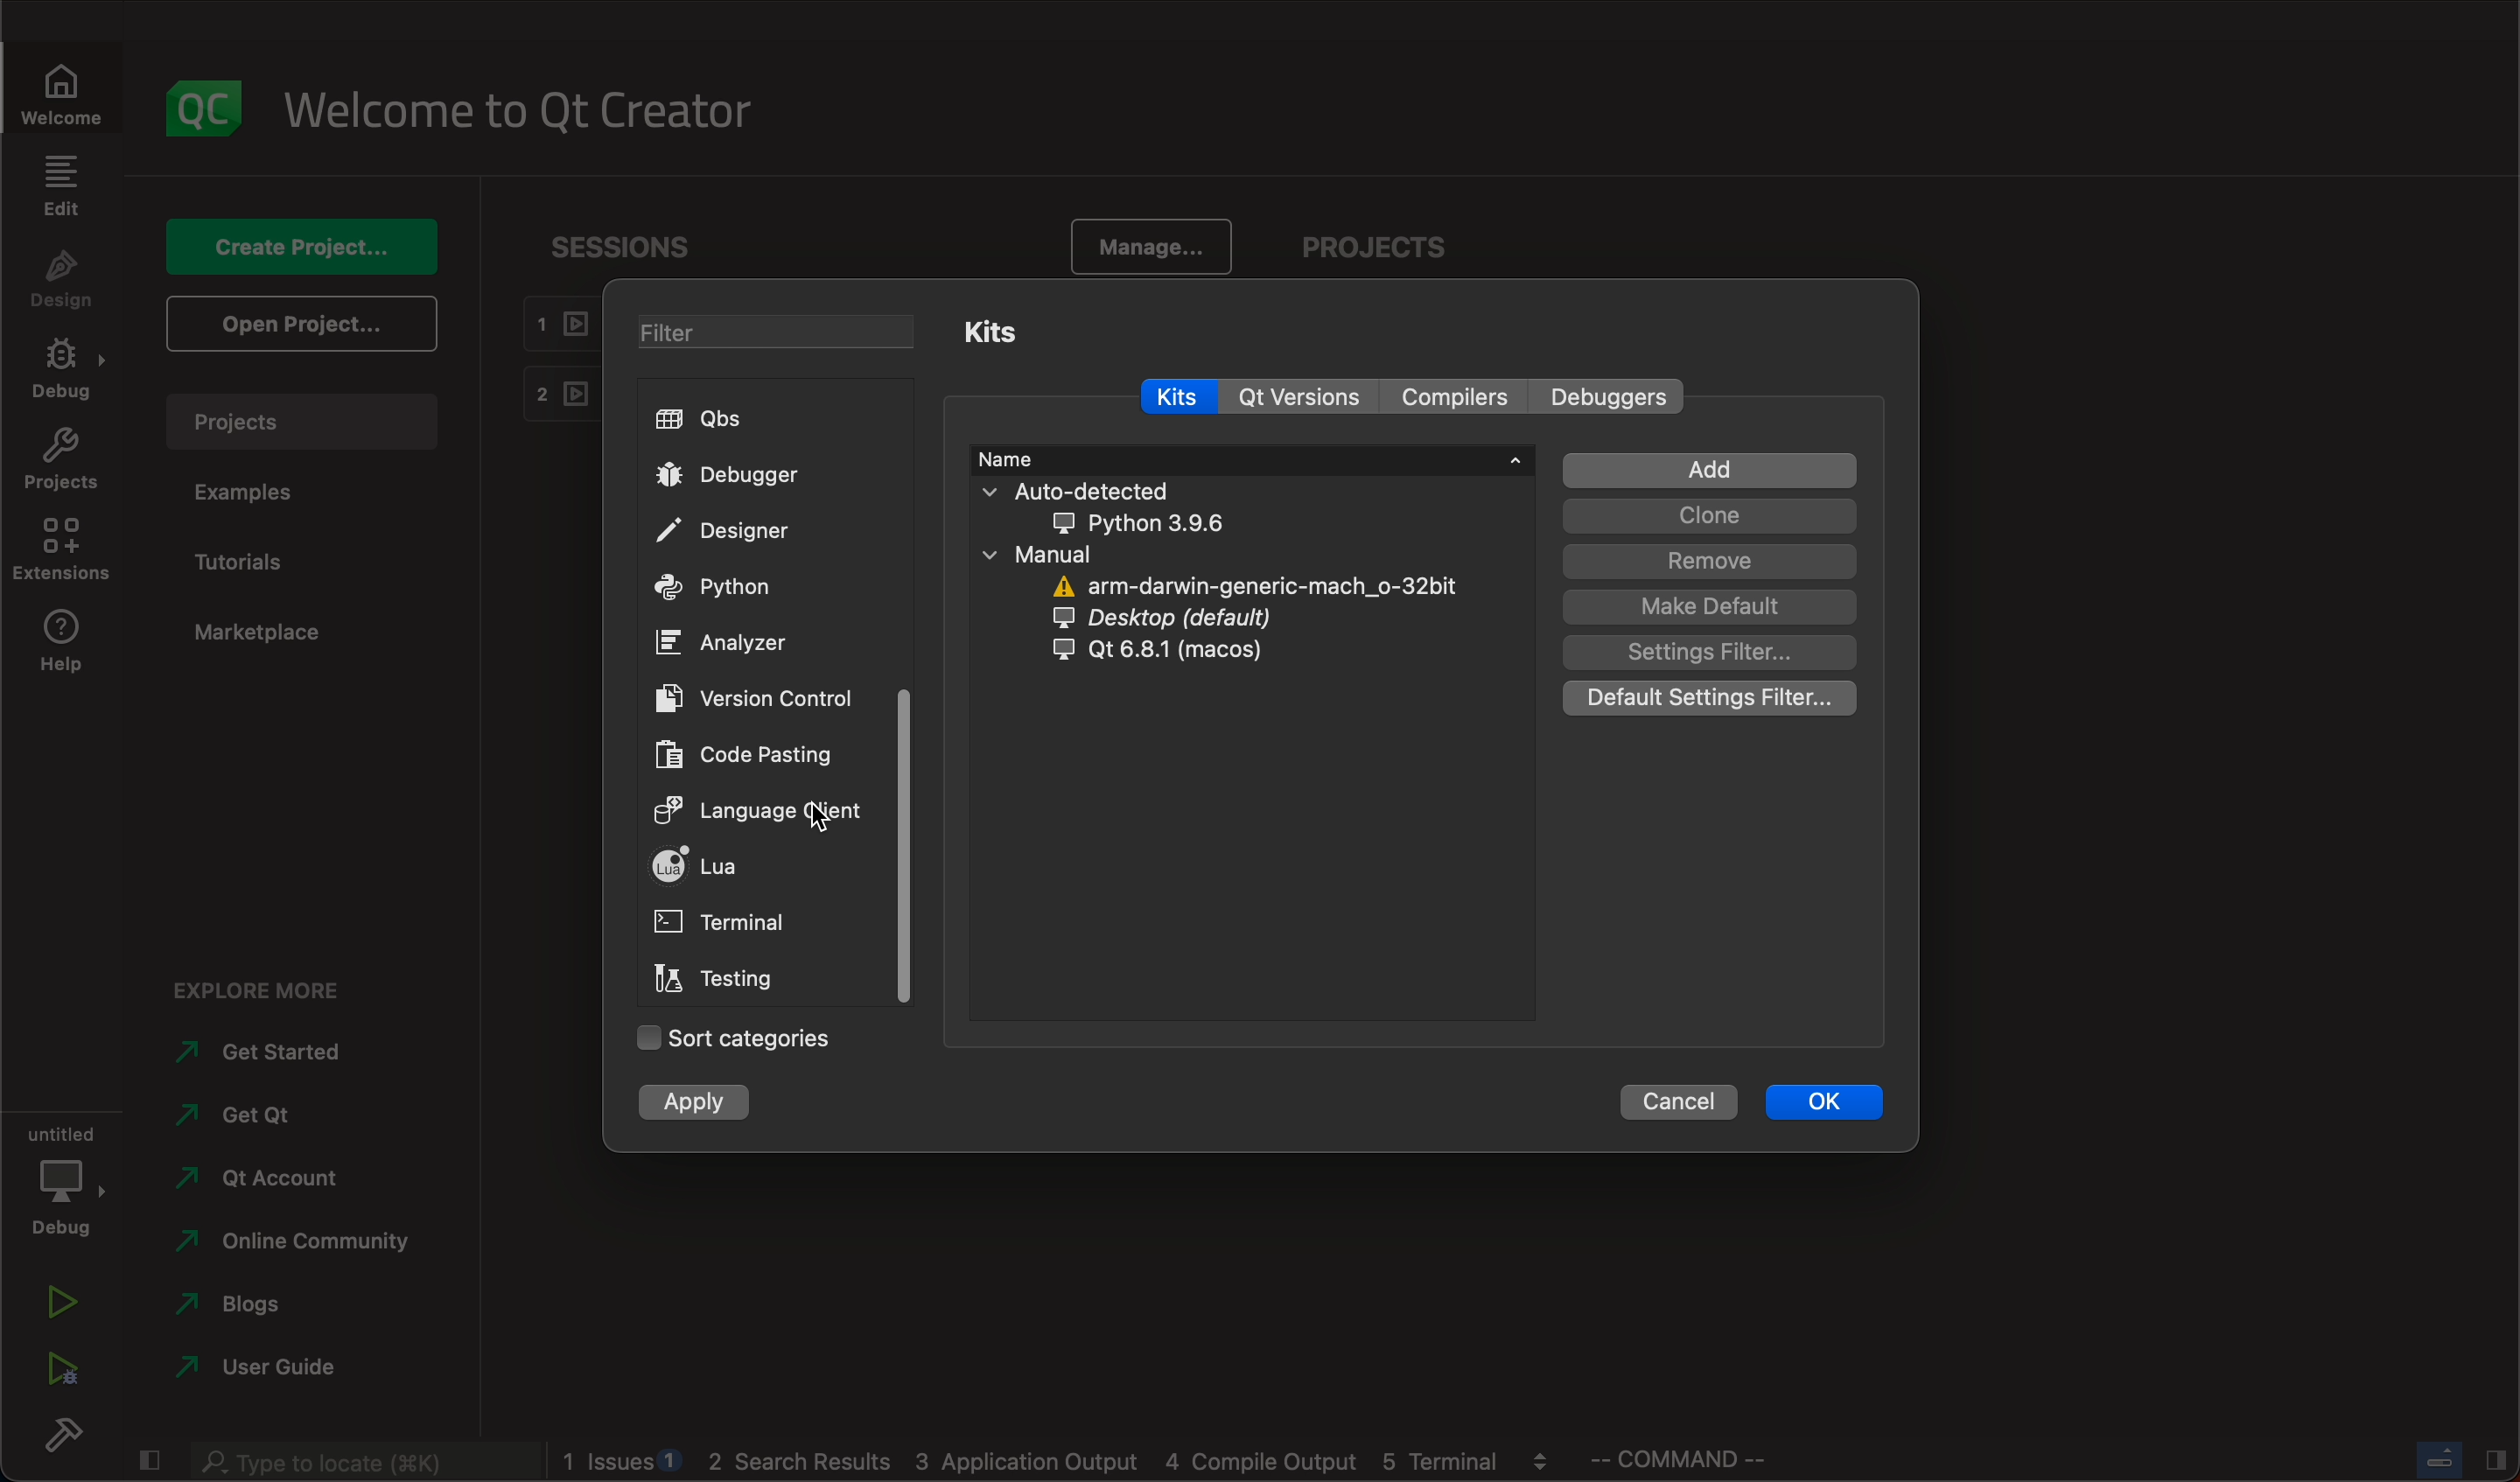  What do you see at coordinates (1179, 392) in the screenshot?
I see `kits` at bounding box center [1179, 392].